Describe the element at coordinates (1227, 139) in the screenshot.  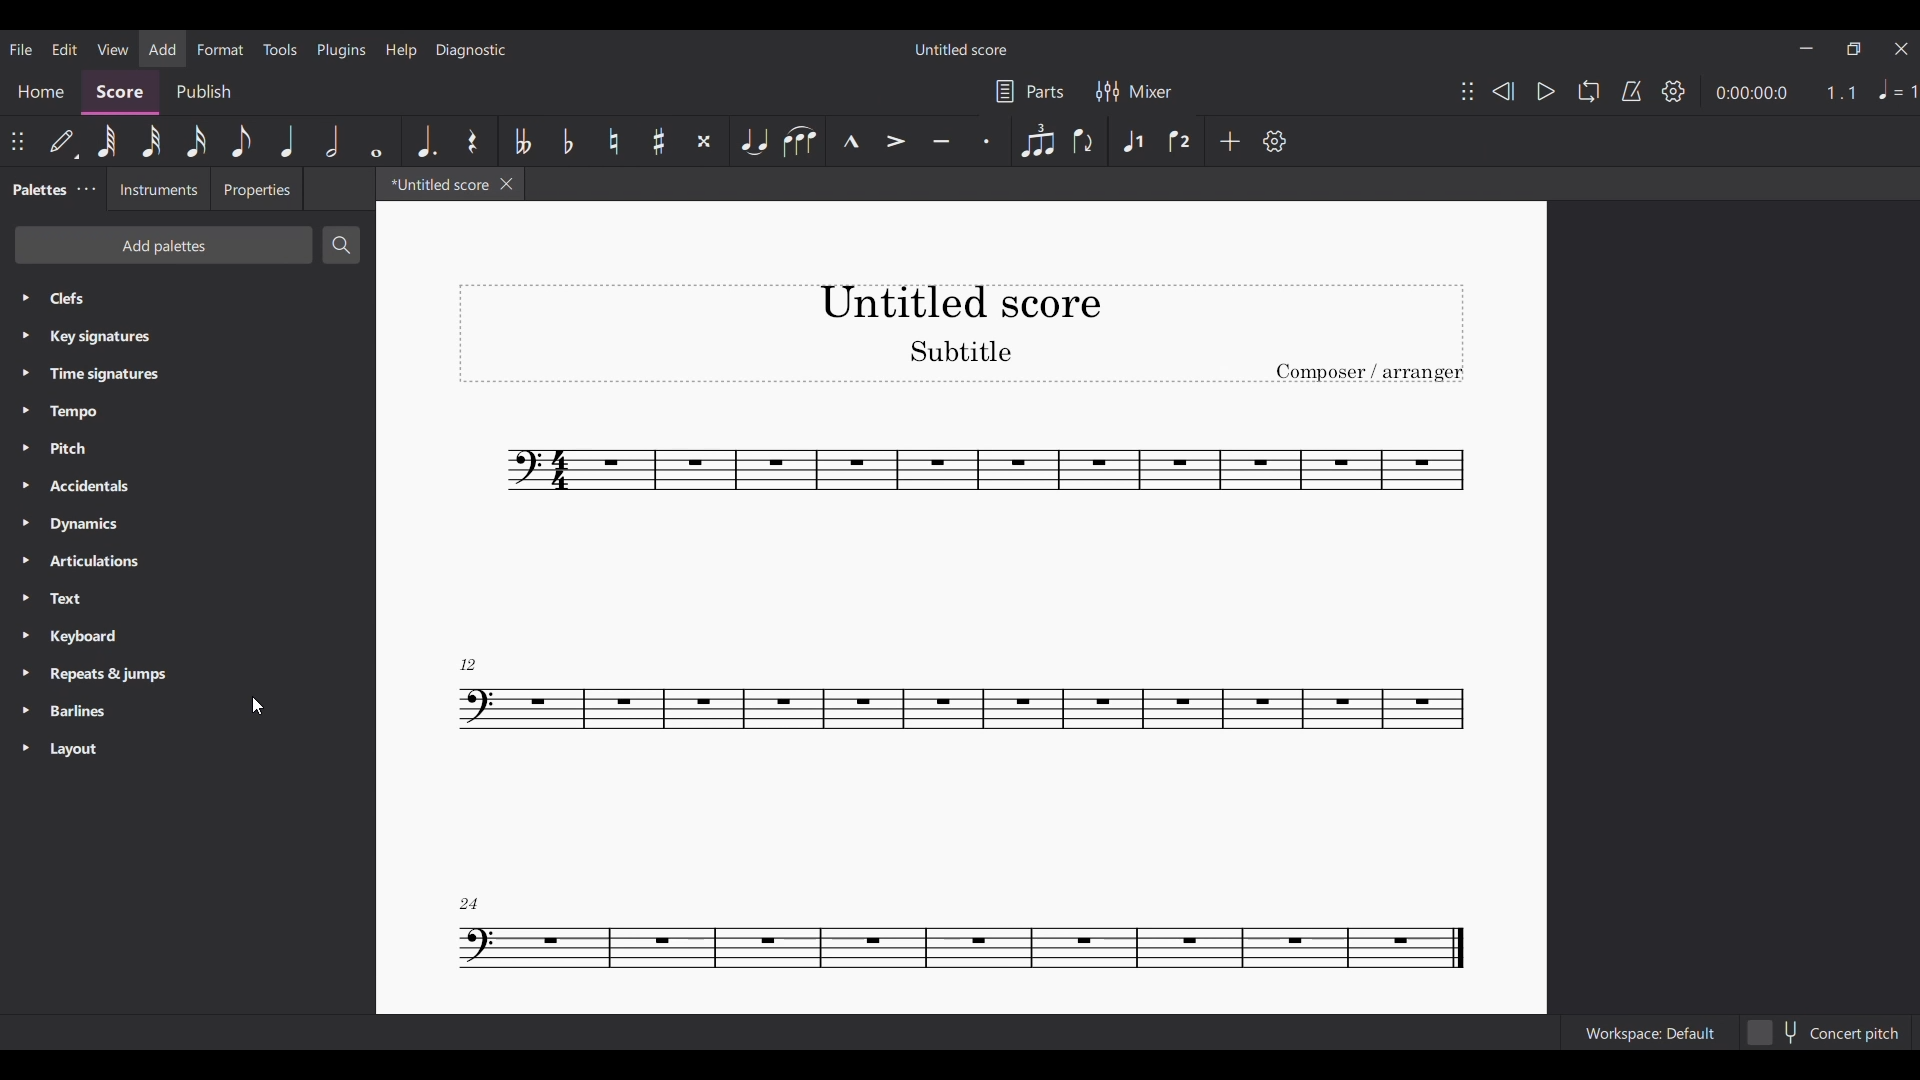
I see `Add` at that location.